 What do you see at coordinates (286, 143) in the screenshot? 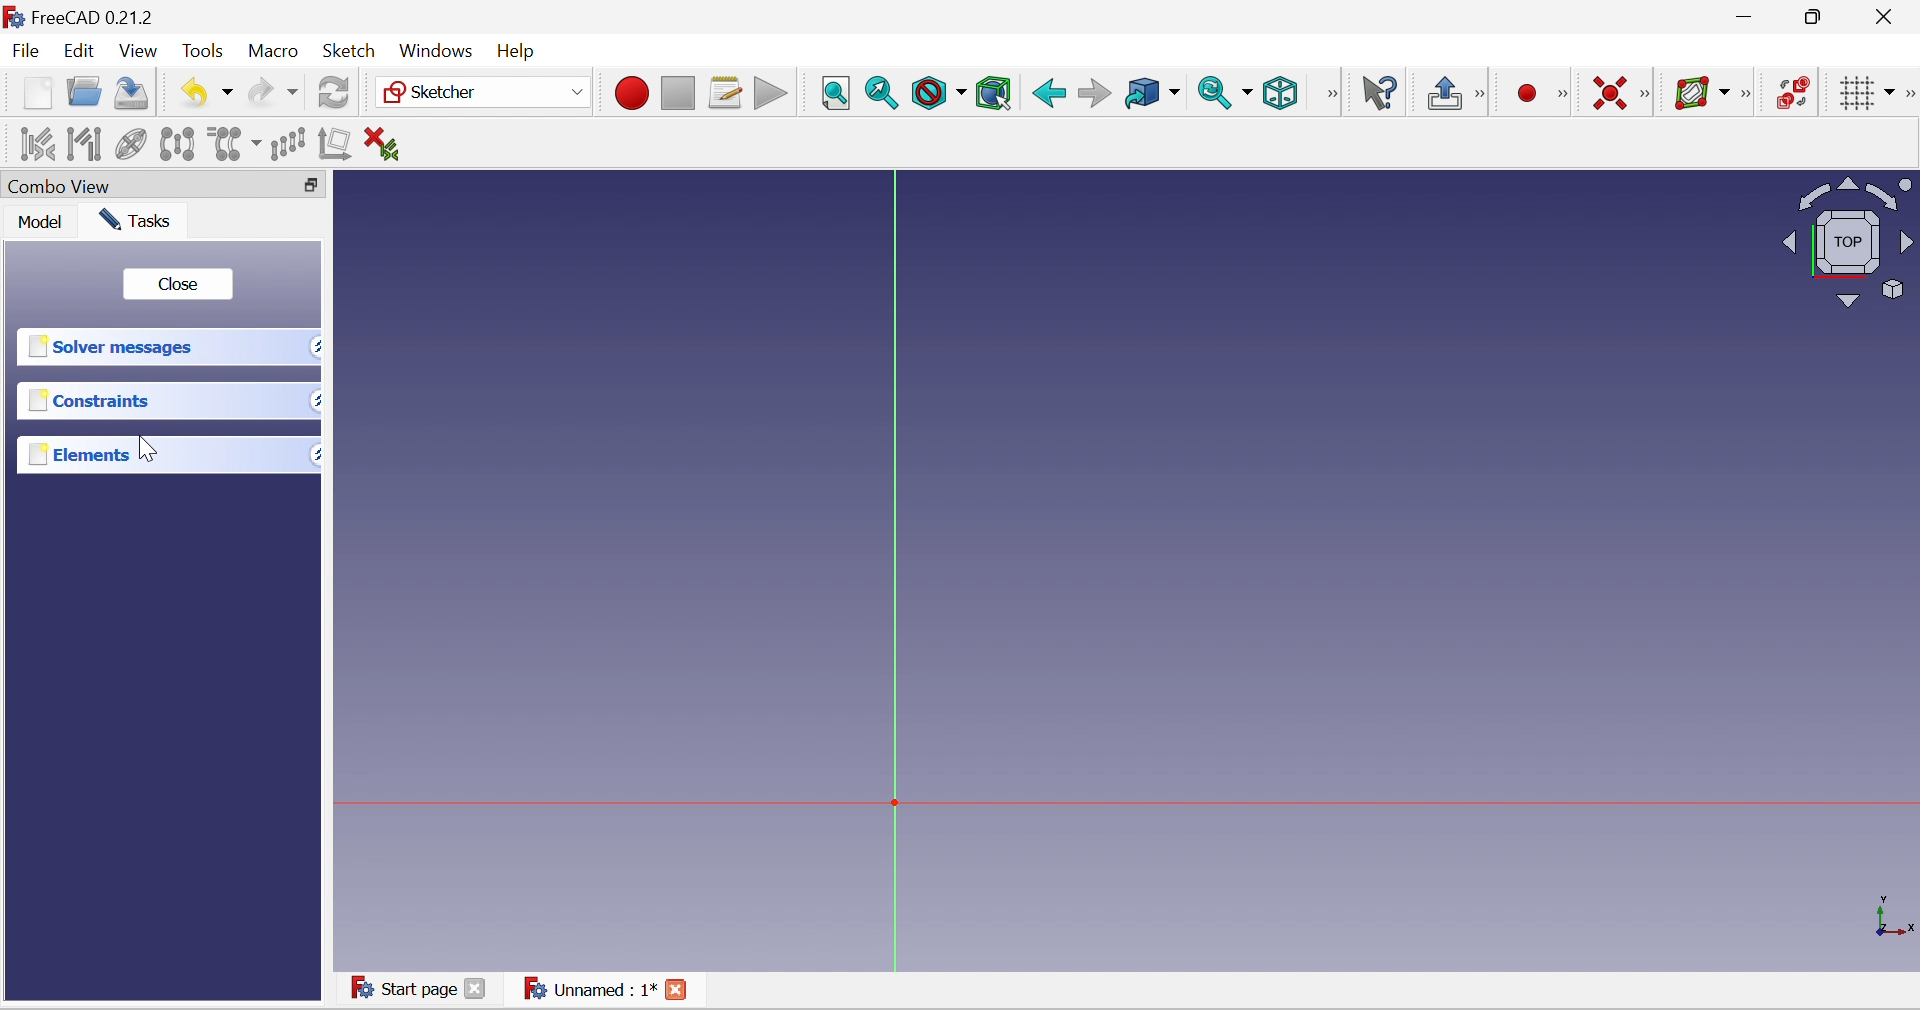
I see `Rectangular array` at bounding box center [286, 143].